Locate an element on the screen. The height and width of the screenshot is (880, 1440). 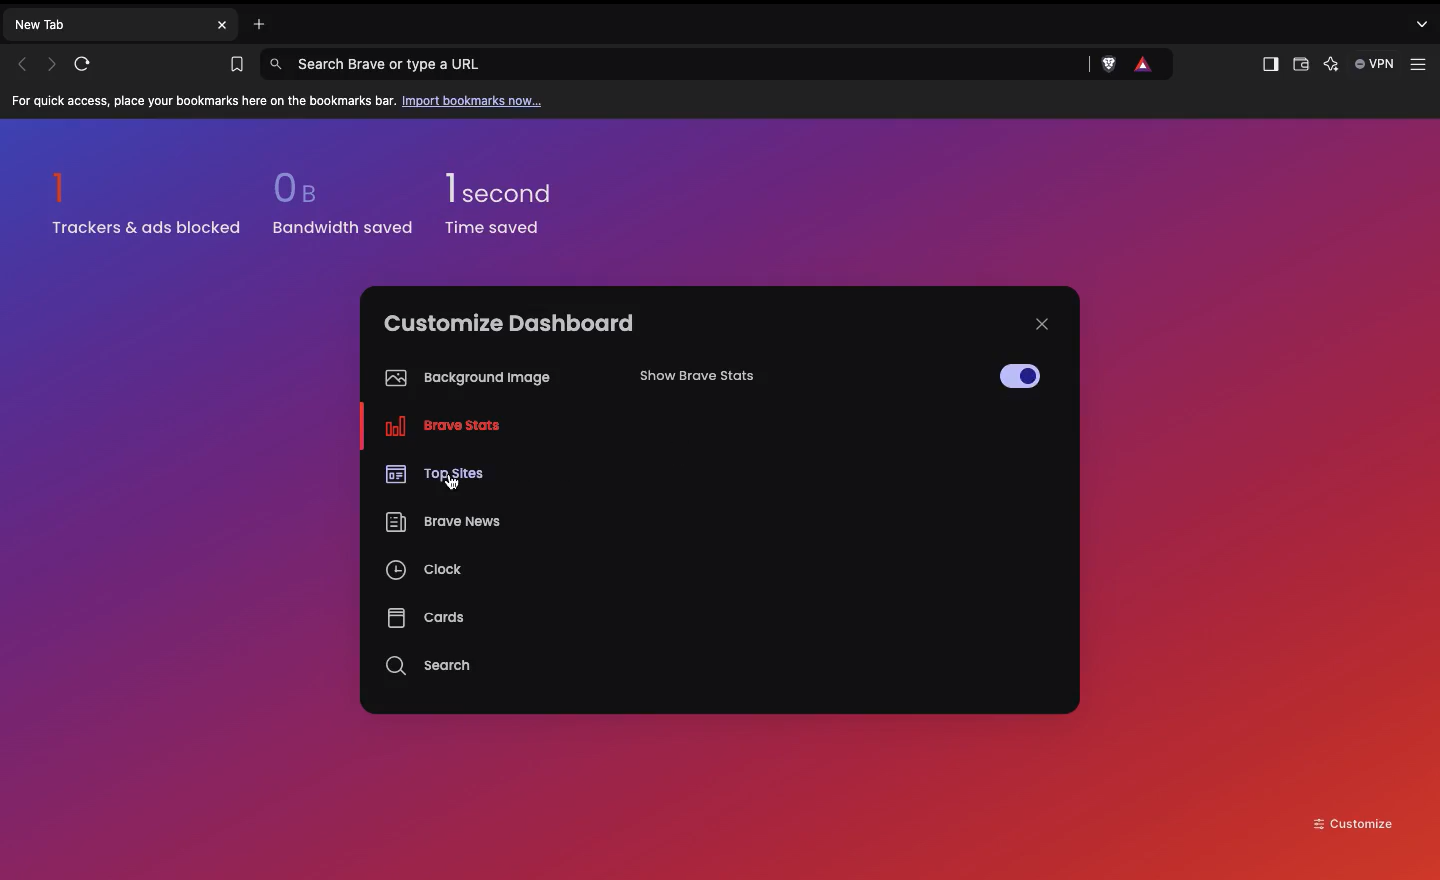
Leo AI  is located at coordinates (1331, 65).